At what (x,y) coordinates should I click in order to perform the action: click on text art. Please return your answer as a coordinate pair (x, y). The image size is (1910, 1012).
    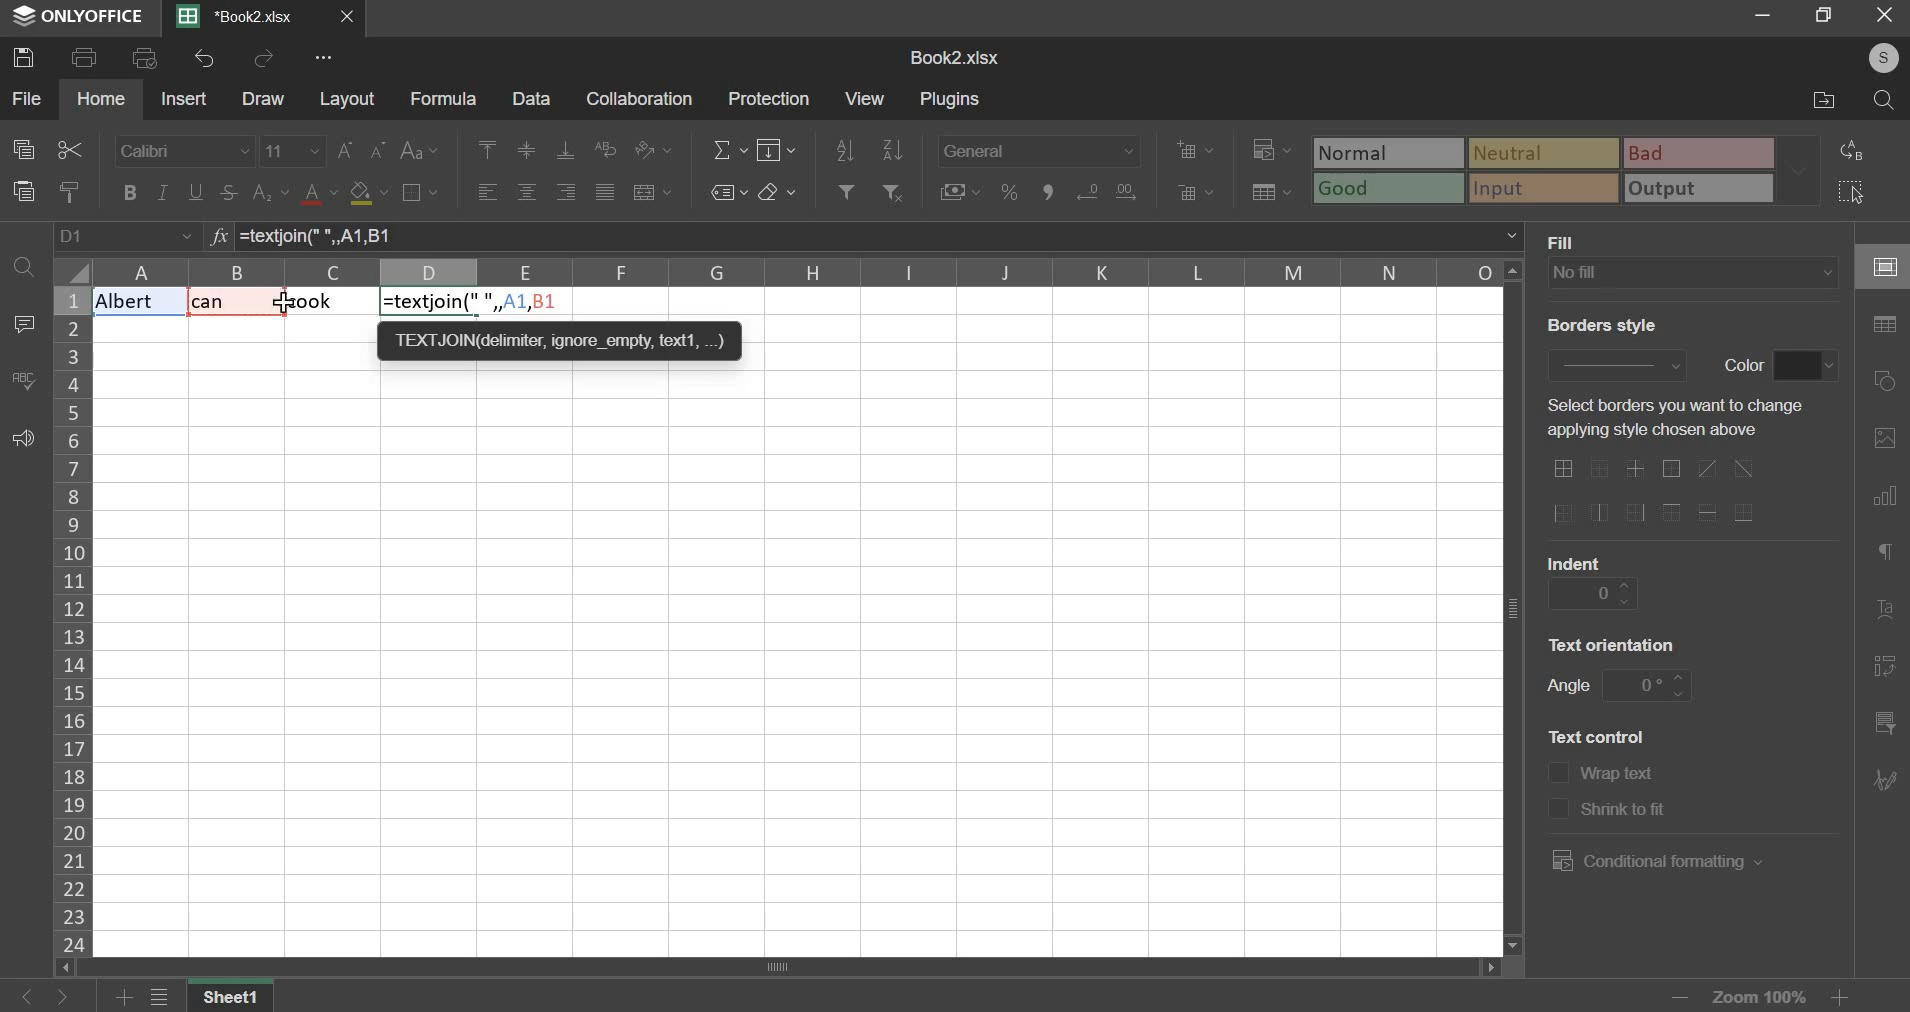
    Looking at the image, I should click on (1885, 615).